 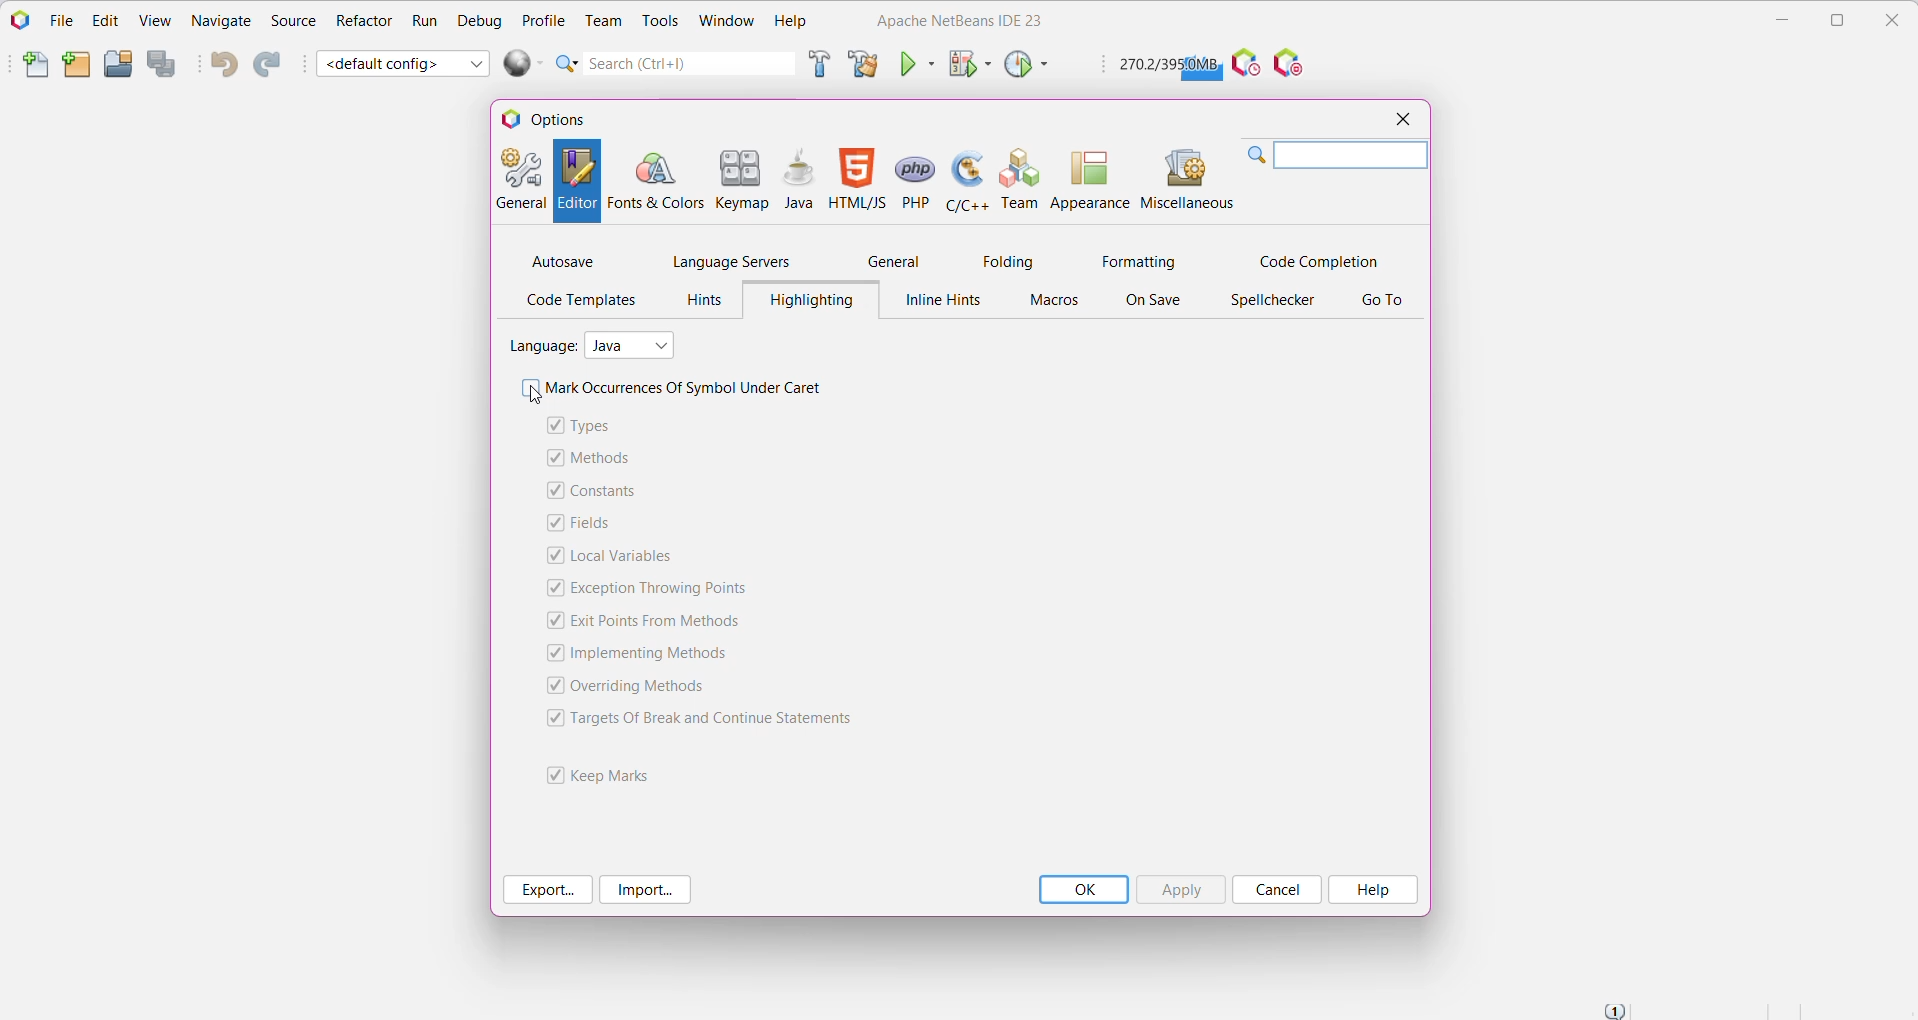 I want to click on Overriding Methods - click to enable, so click(x=646, y=687).